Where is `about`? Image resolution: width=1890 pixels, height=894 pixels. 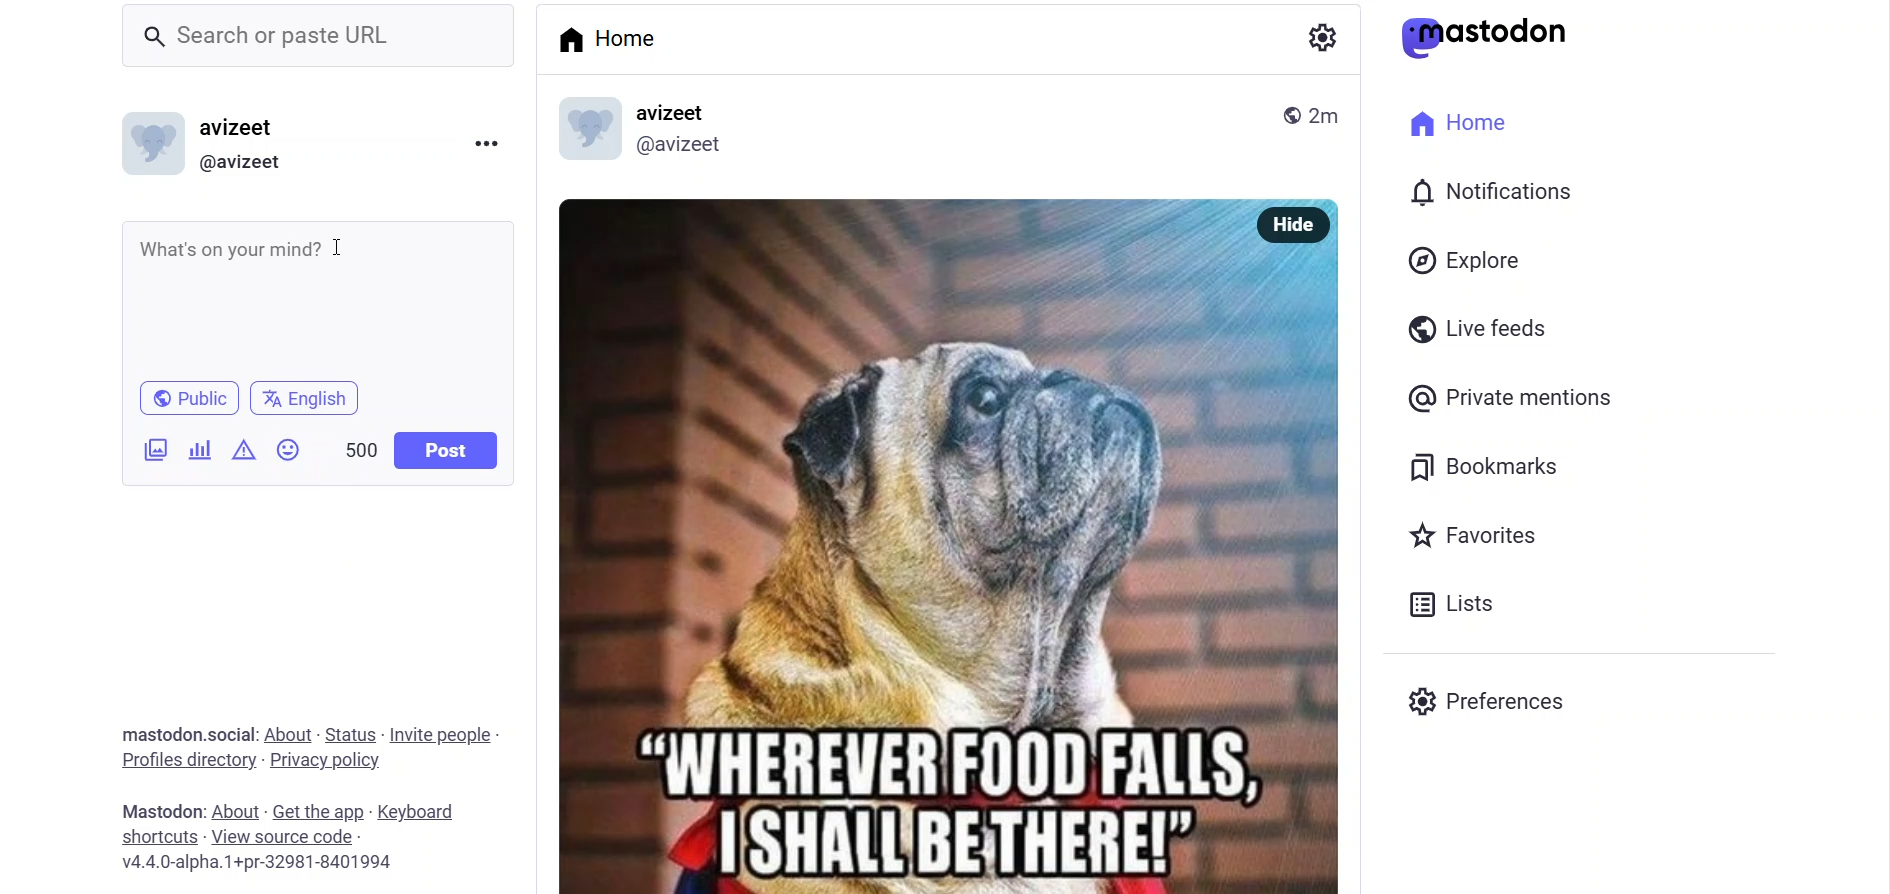 about is located at coordinates (289, 735).